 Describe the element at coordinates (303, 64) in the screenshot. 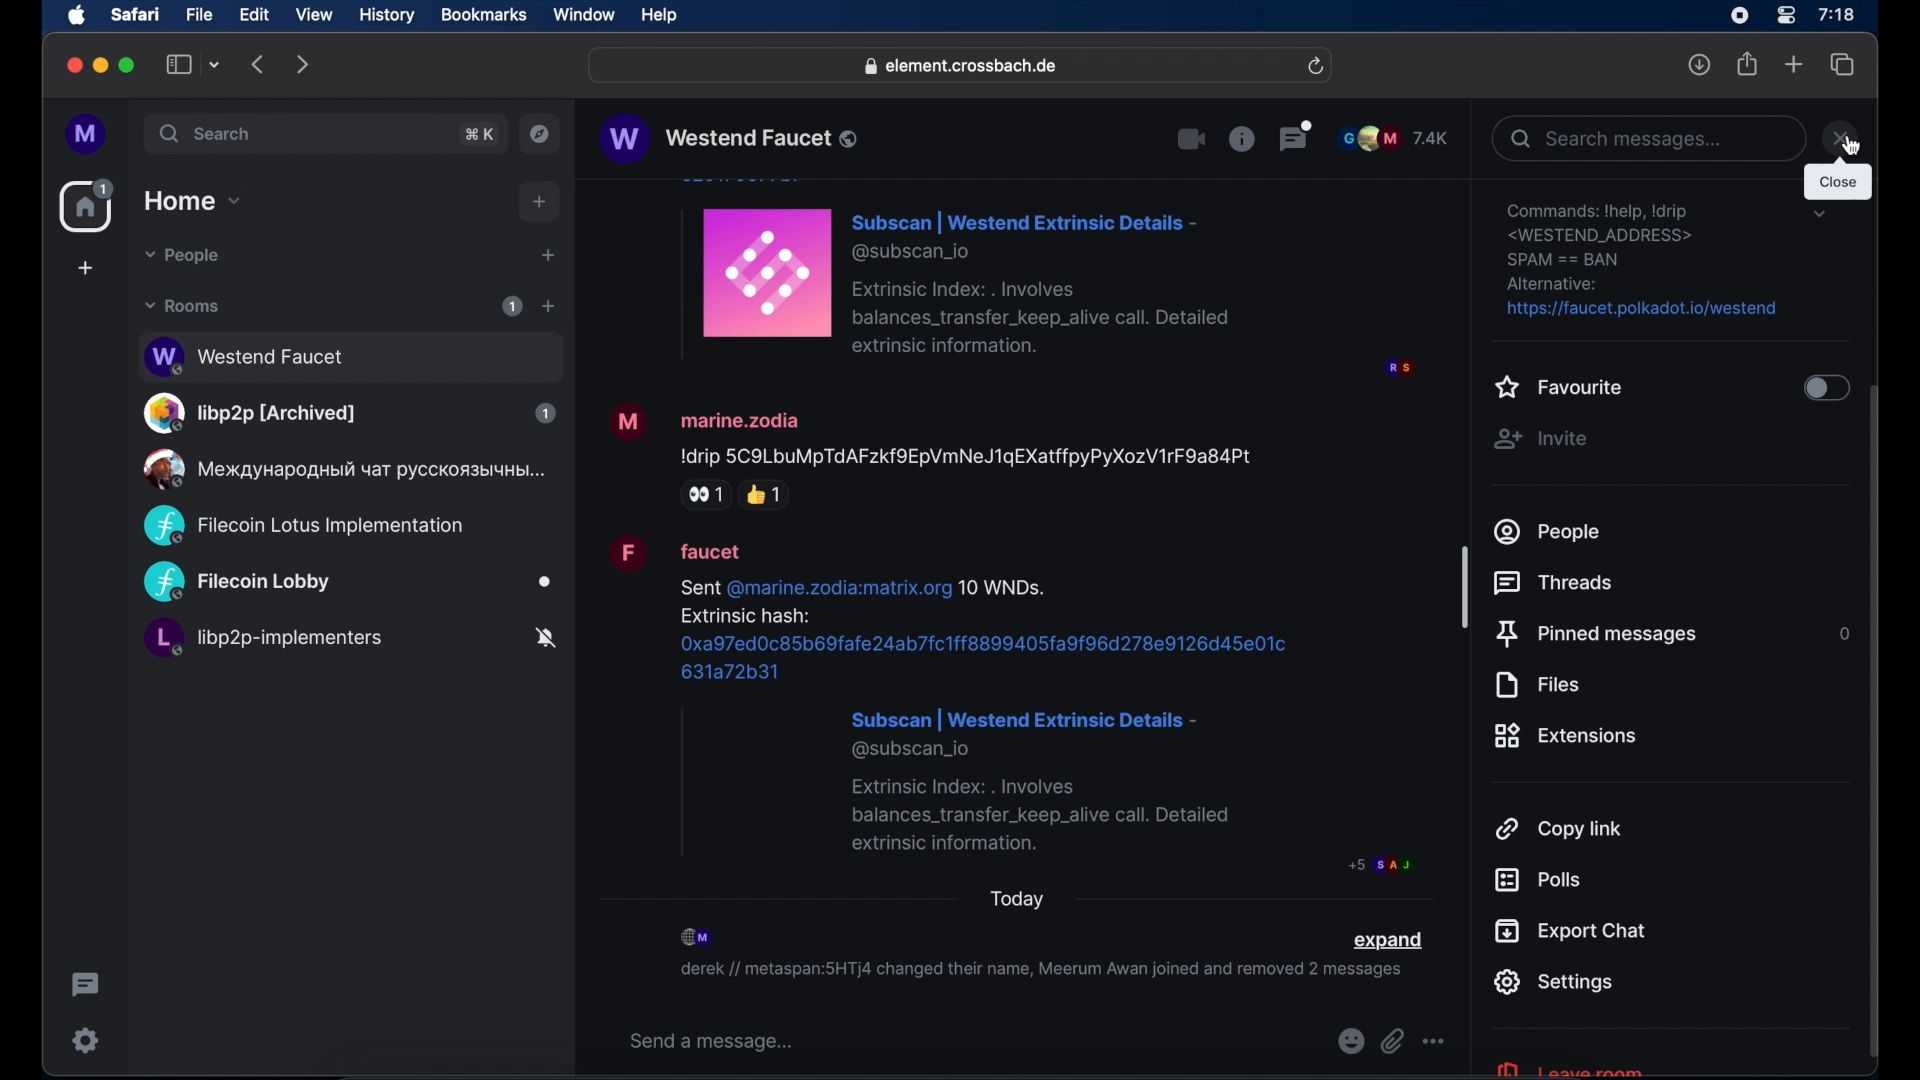

I see `forward` at that location.